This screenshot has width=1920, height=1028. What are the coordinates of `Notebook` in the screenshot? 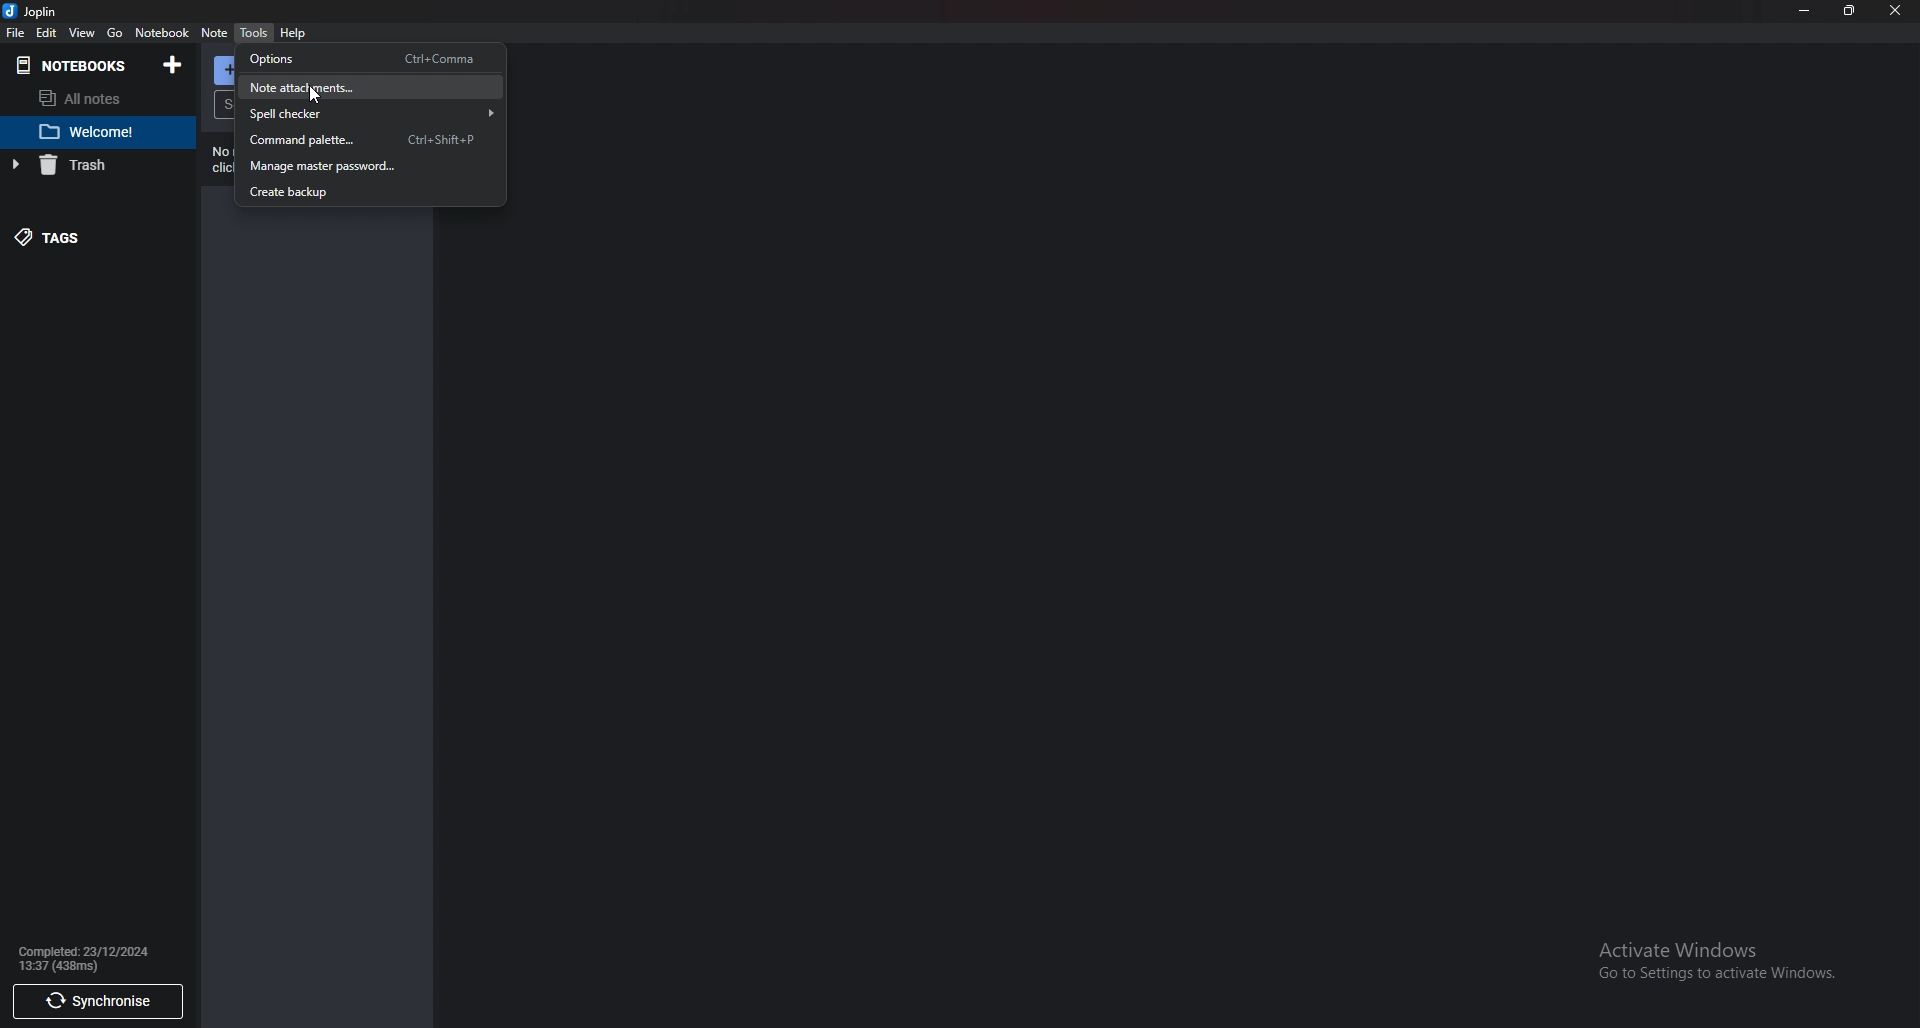 It's located at (76, 65).